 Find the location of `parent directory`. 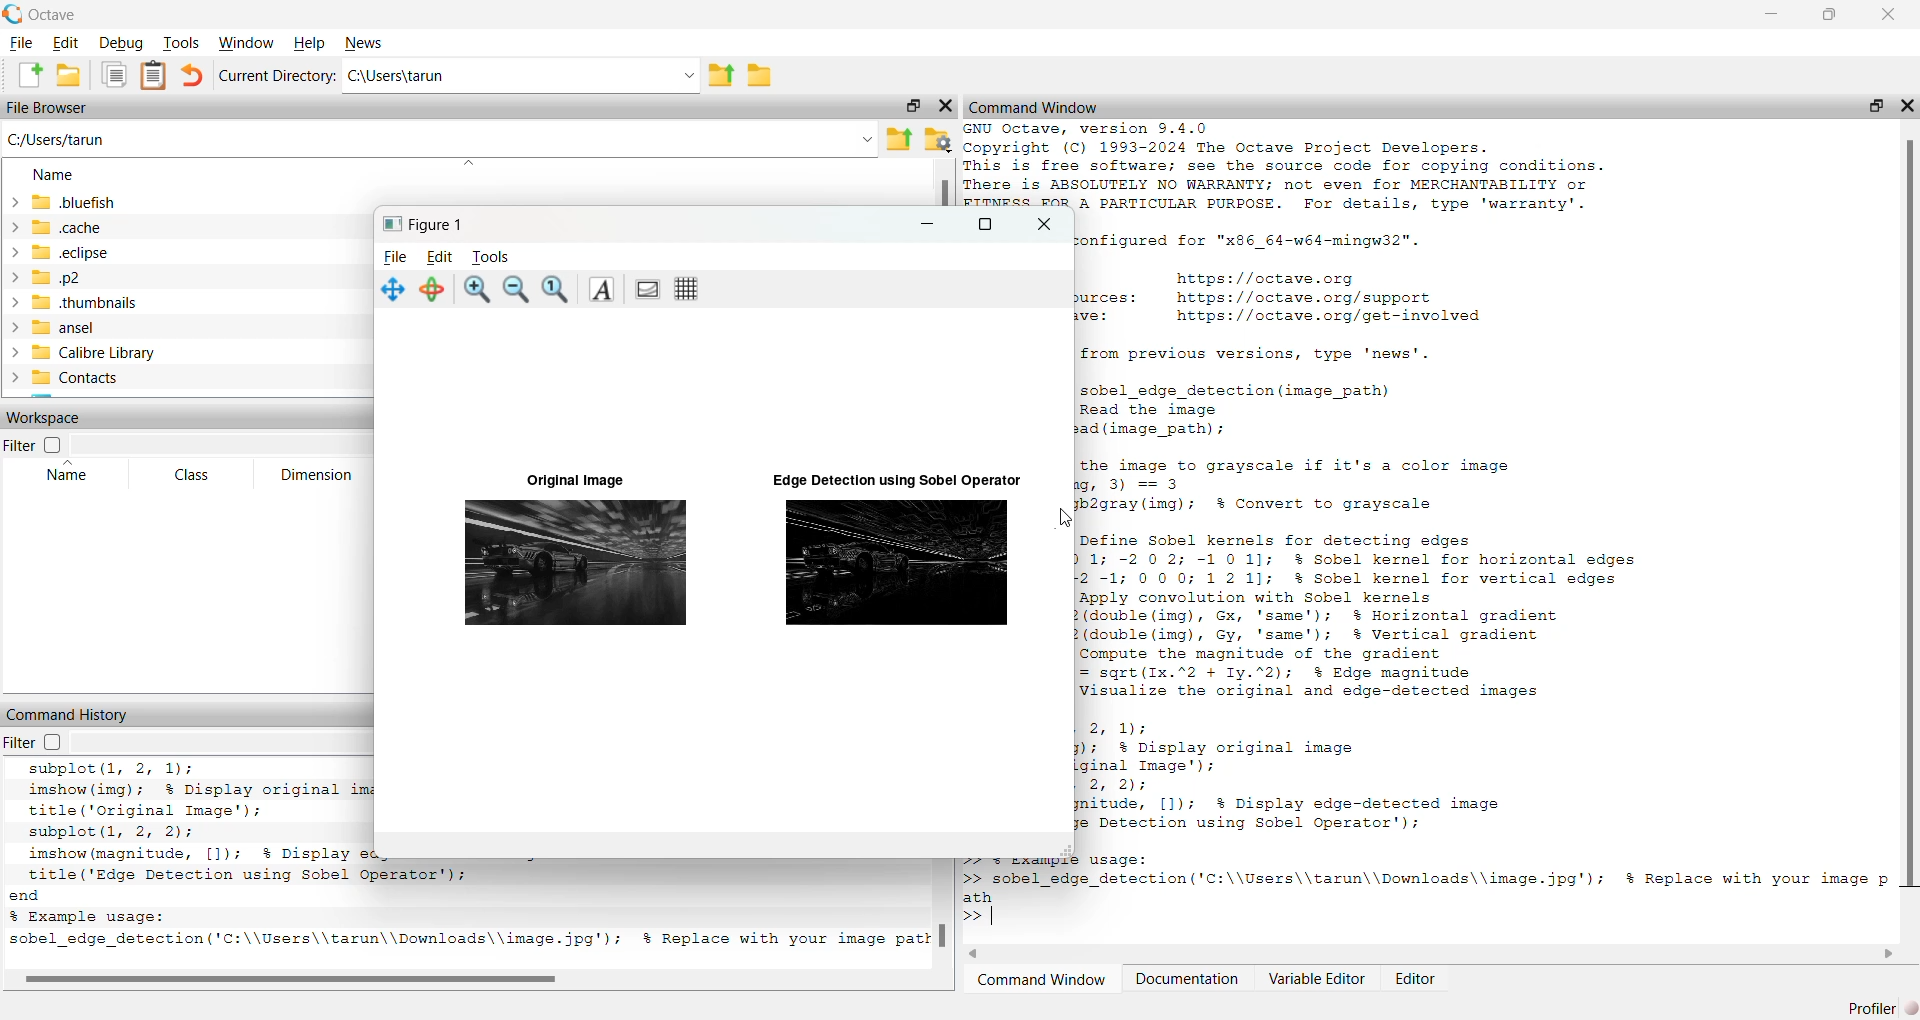

parent directory is located at coordinates (723, 74).